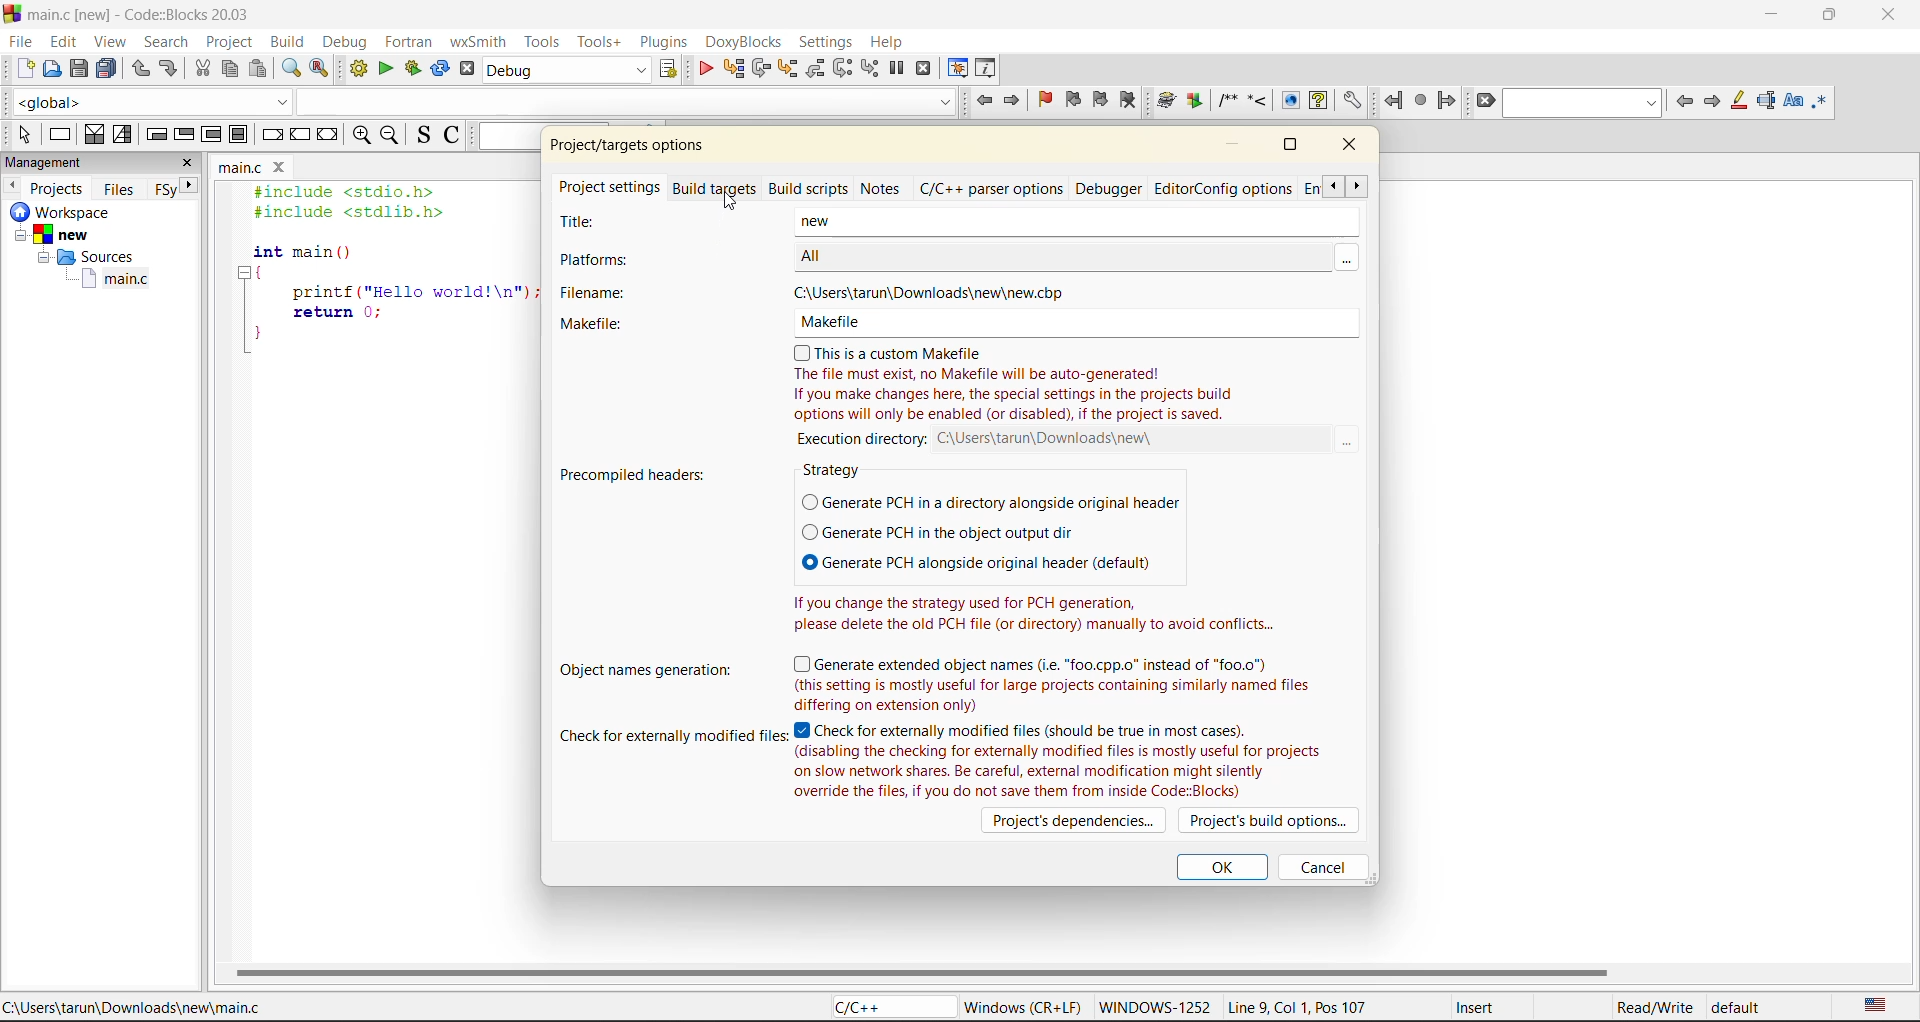 This screenshot has width=1920, height=1022. What do you see at coordinates (983, 503) in the screenshot?
I see `(O Generate PCH in a directory alongside original header` at bounding box center [983, 503].